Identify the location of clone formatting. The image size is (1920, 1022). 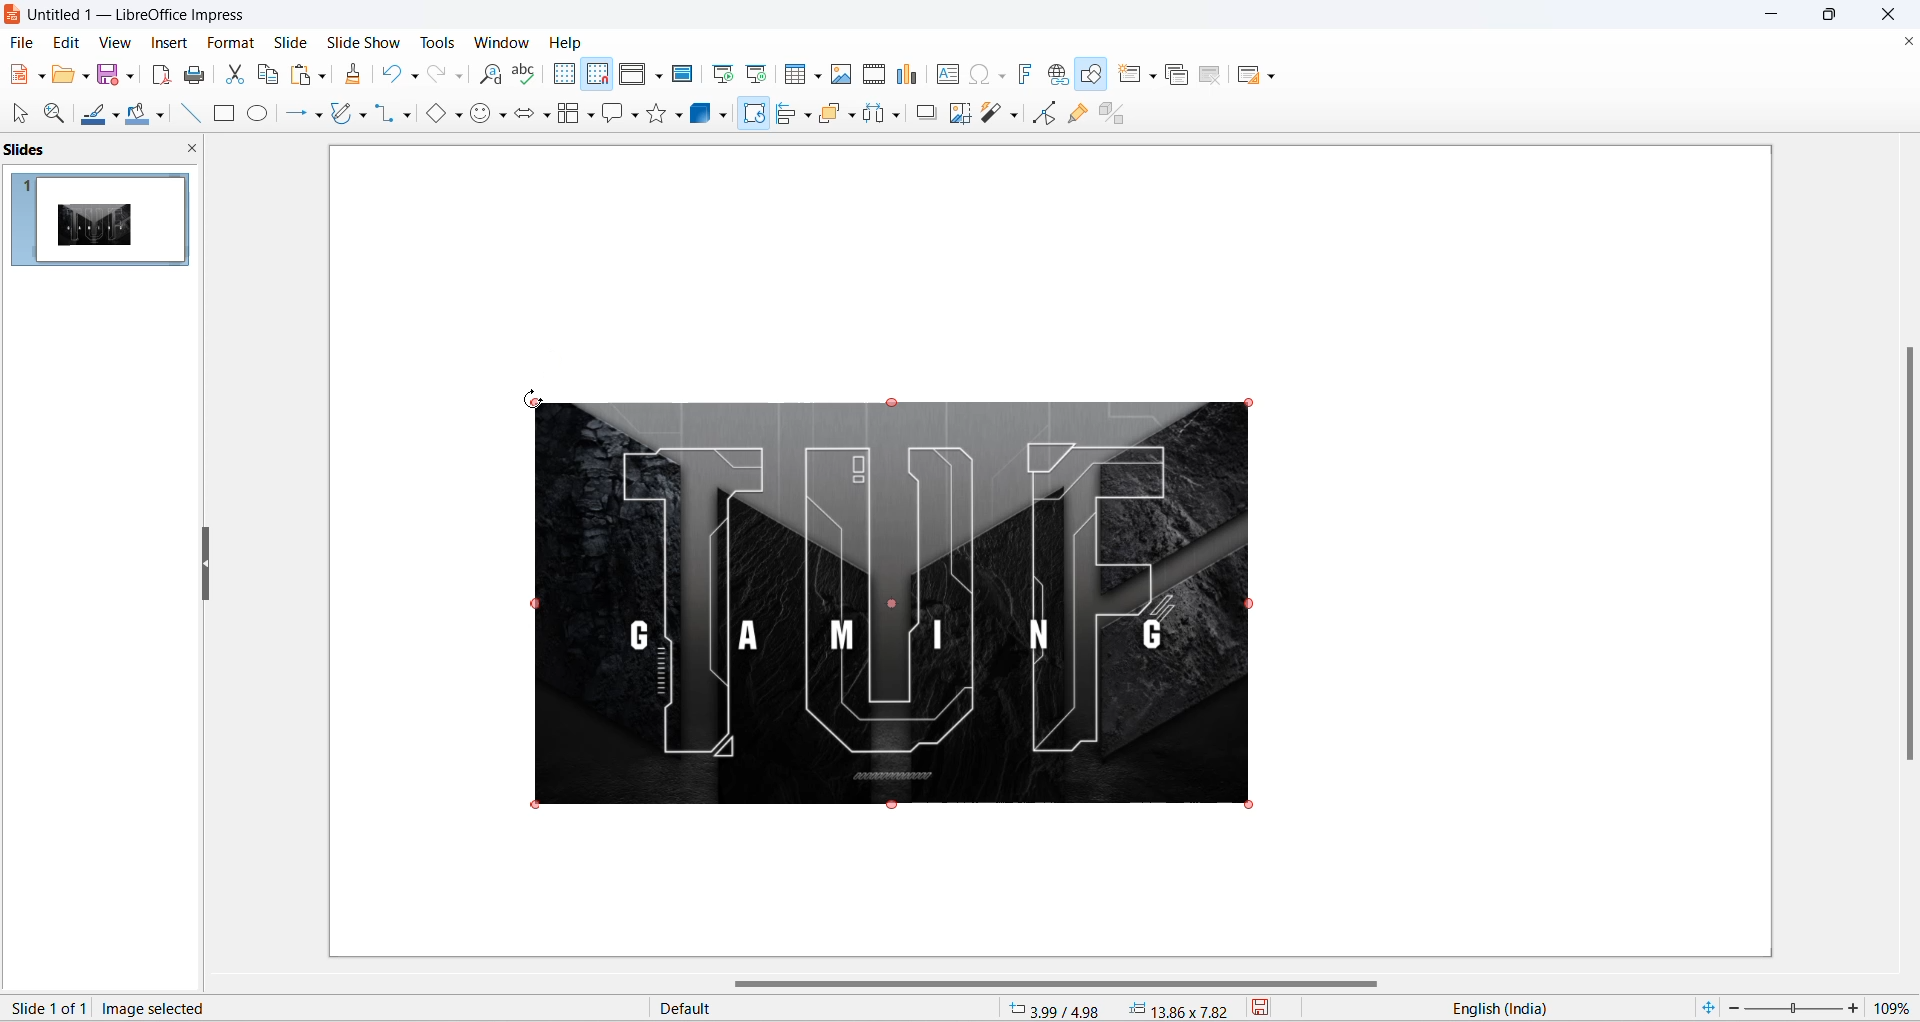
(358, 76).